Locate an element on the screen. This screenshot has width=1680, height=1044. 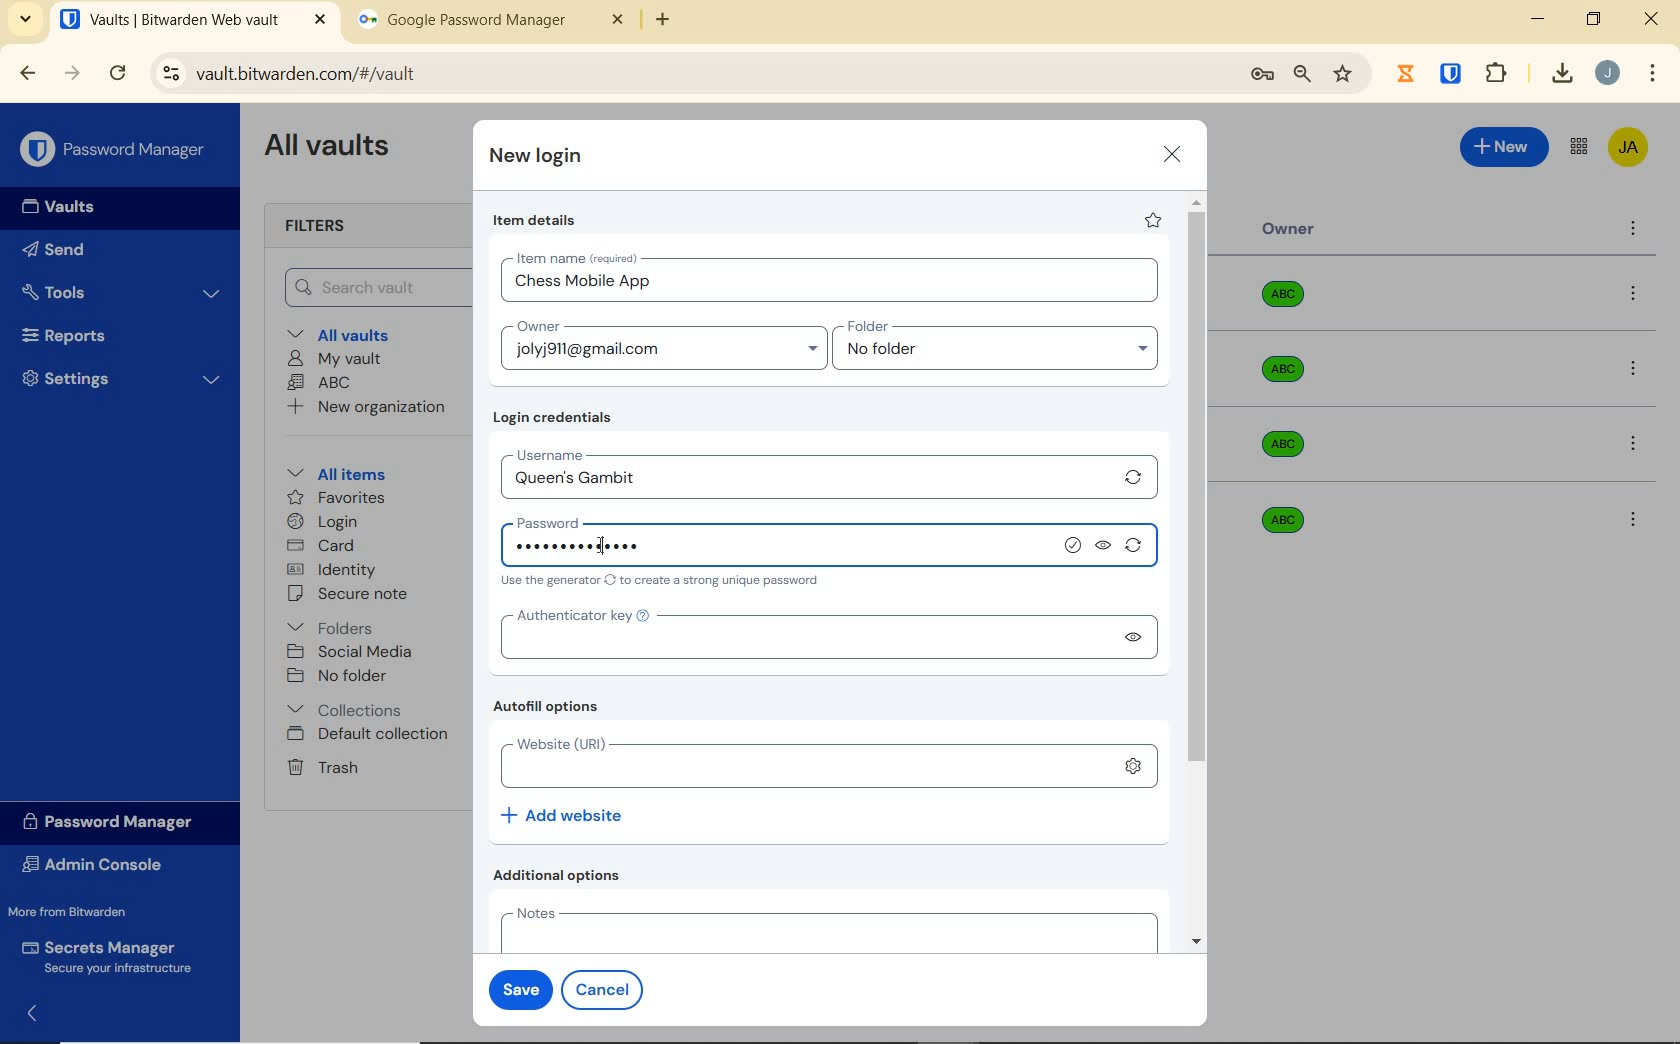
Folder is located at coordinates (989, 327).